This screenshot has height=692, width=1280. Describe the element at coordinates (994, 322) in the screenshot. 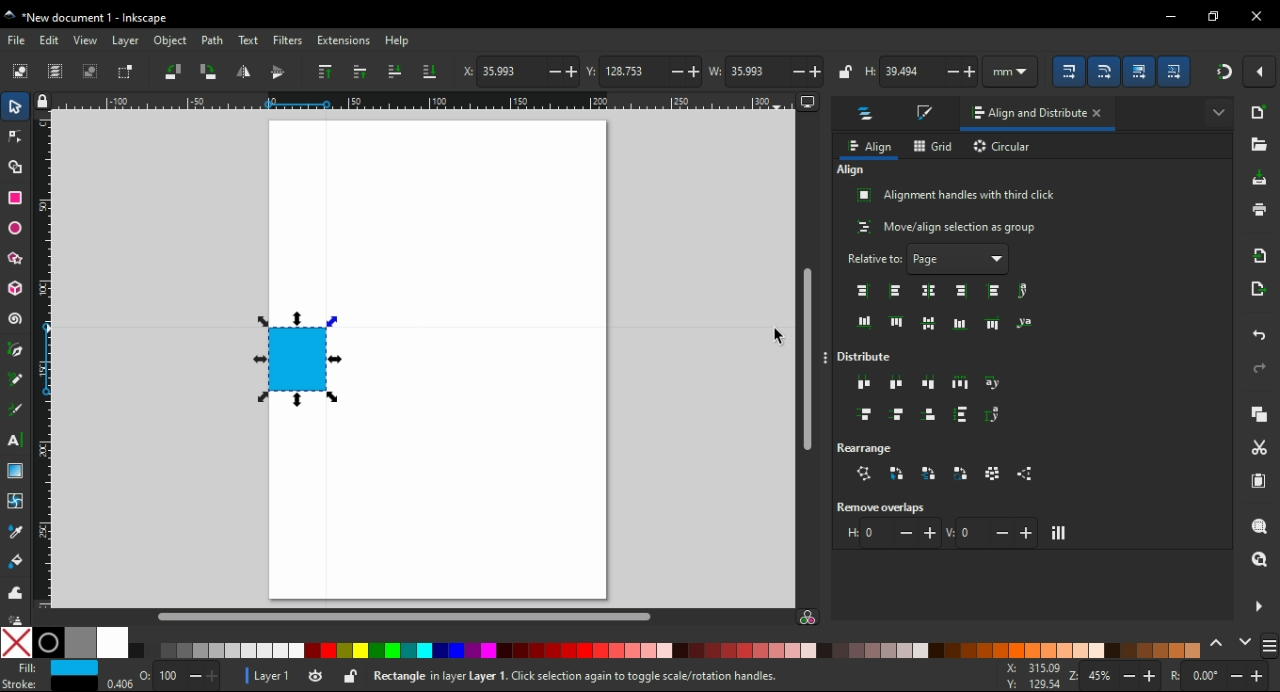

I see `align top edges of objects to bottom edge of  anchor` at that location.